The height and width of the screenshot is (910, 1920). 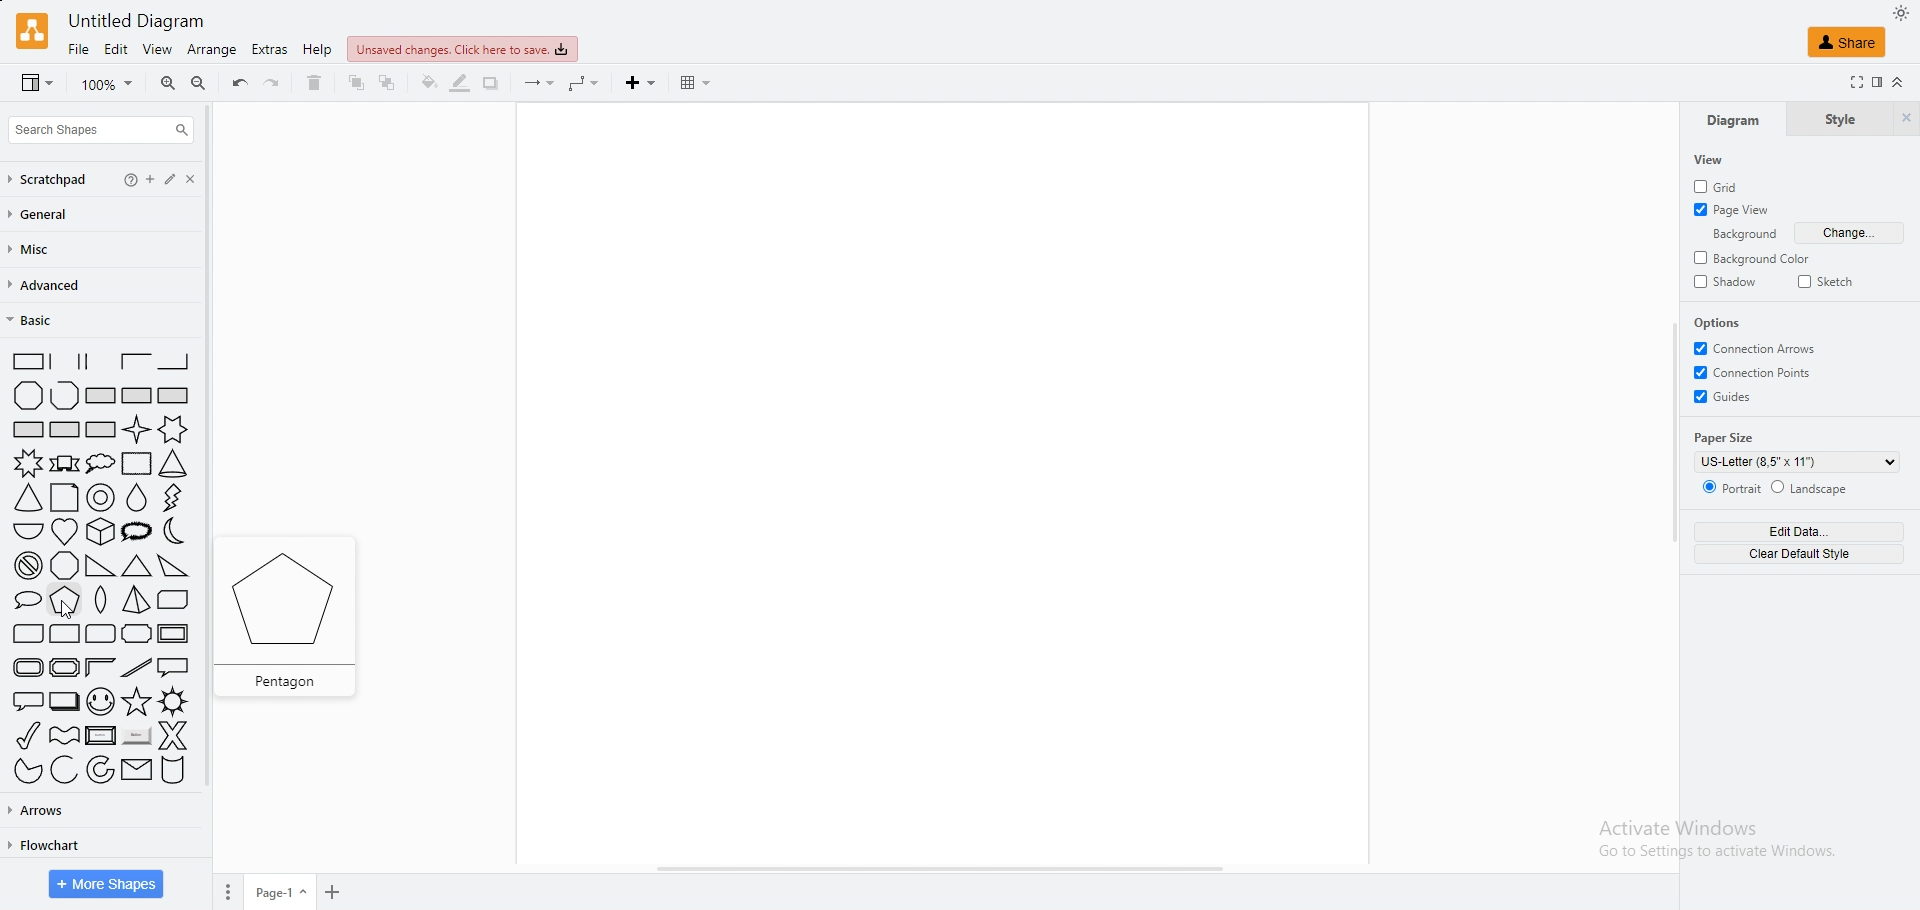 I want to click on diagonal snip rectangle, so click(x=174, y=601).